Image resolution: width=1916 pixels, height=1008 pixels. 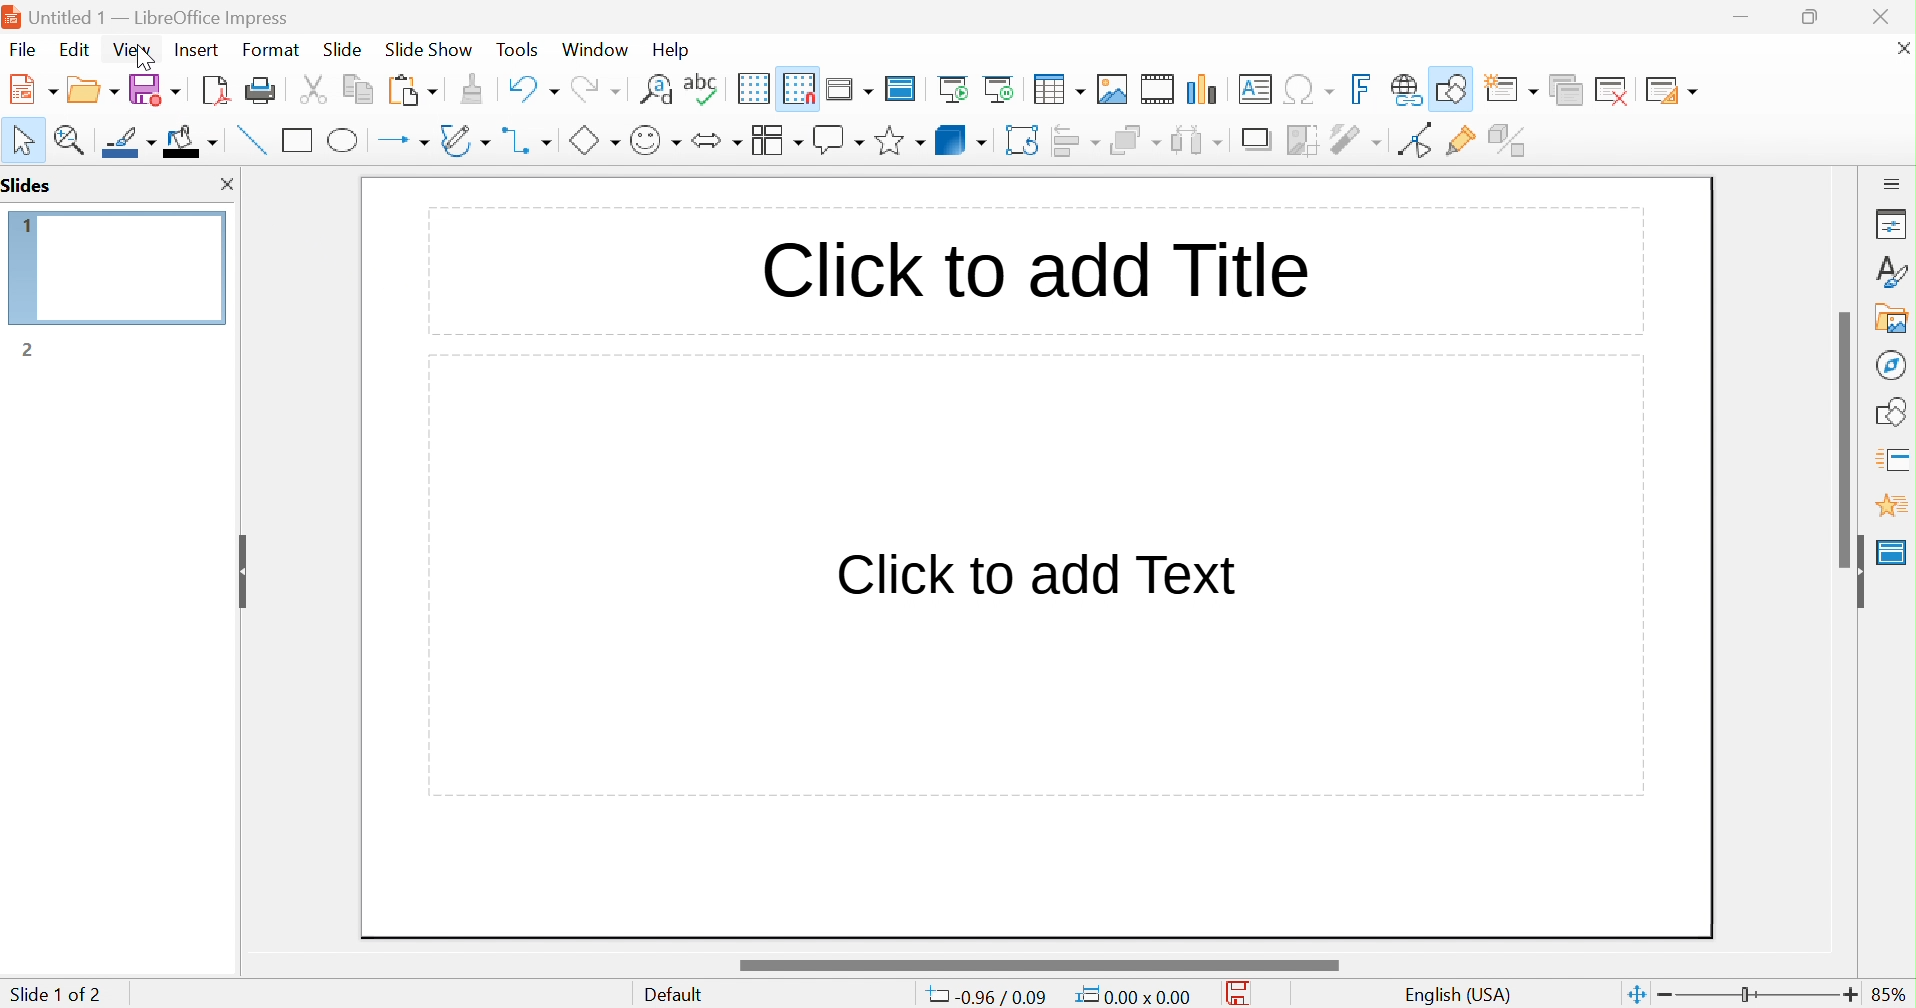 I want to click on toggle extrusion, so click(x=1510, y=140).